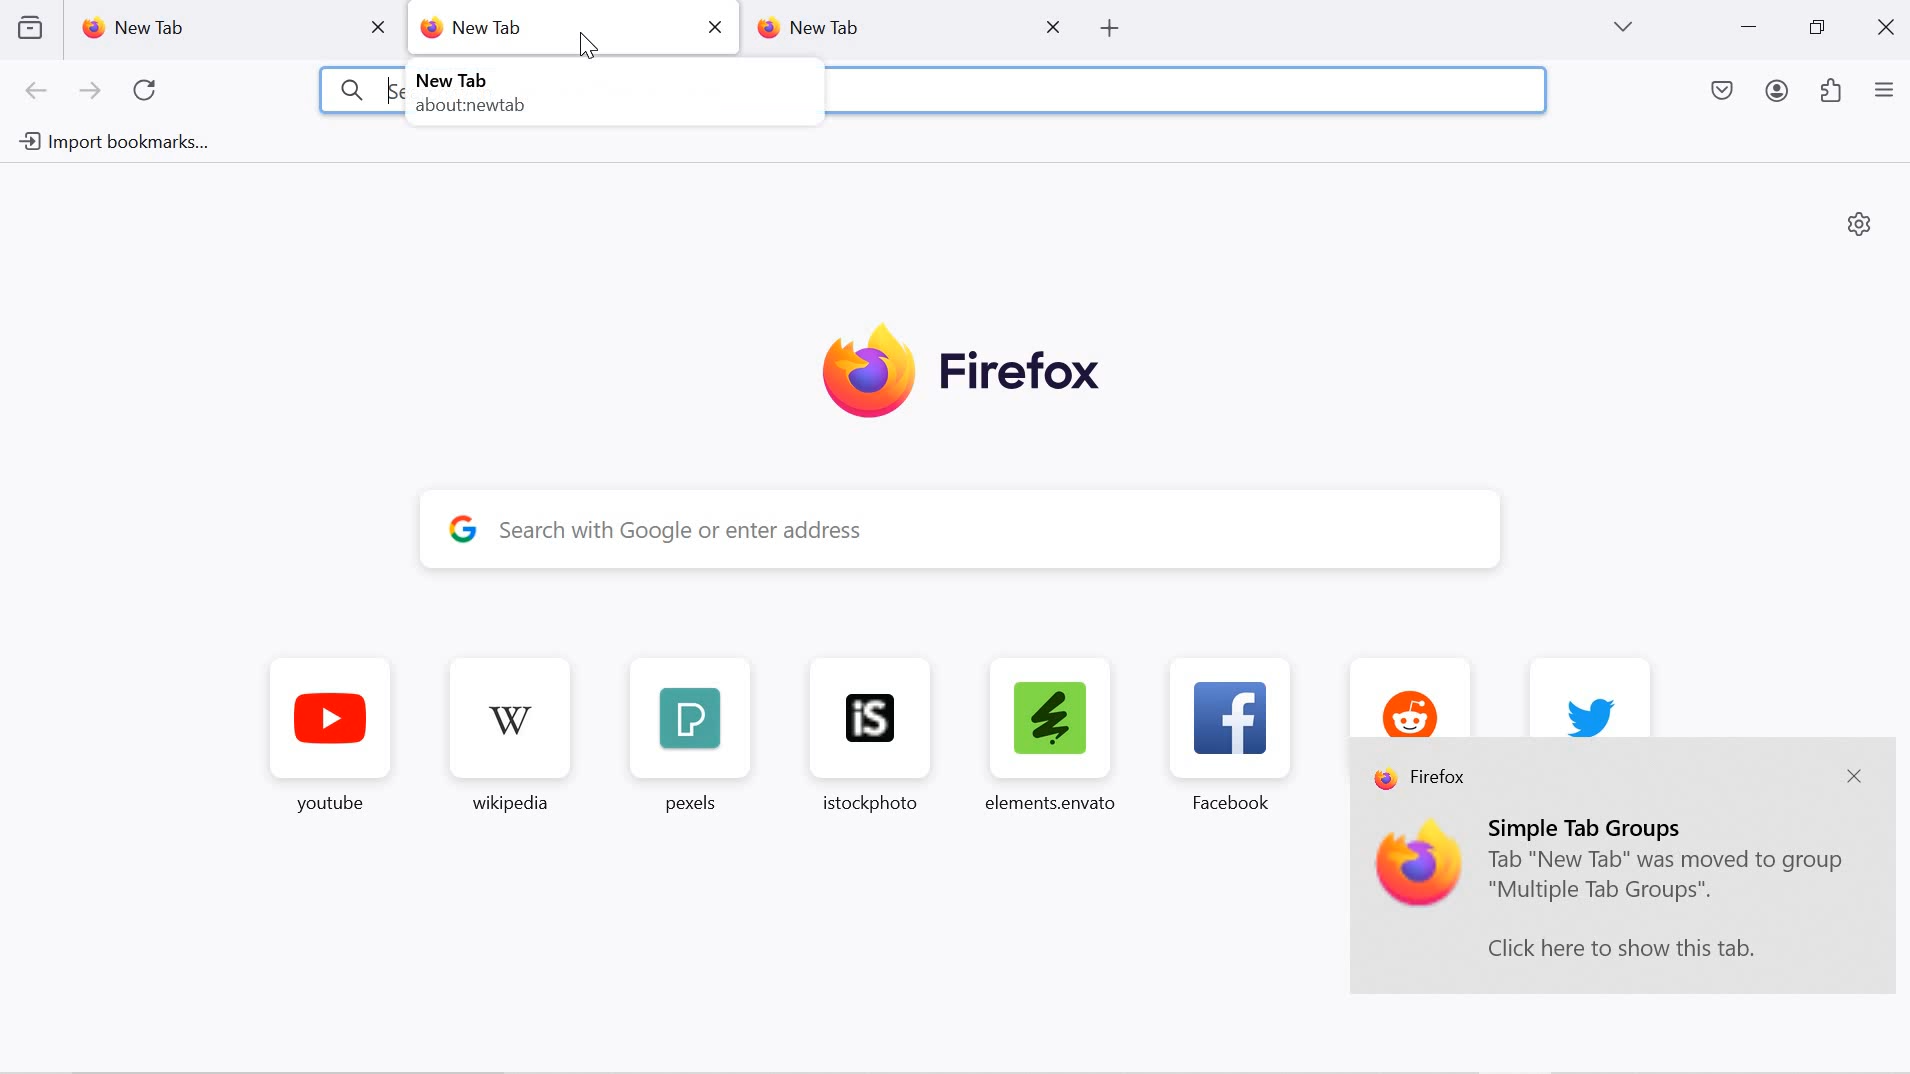 Image resolution: width=1910 pixels, height=1074 pixels. What do you see at coordinates (380, 28) in the screenshot?
I see `close tab` at bounding box center [380, 28].